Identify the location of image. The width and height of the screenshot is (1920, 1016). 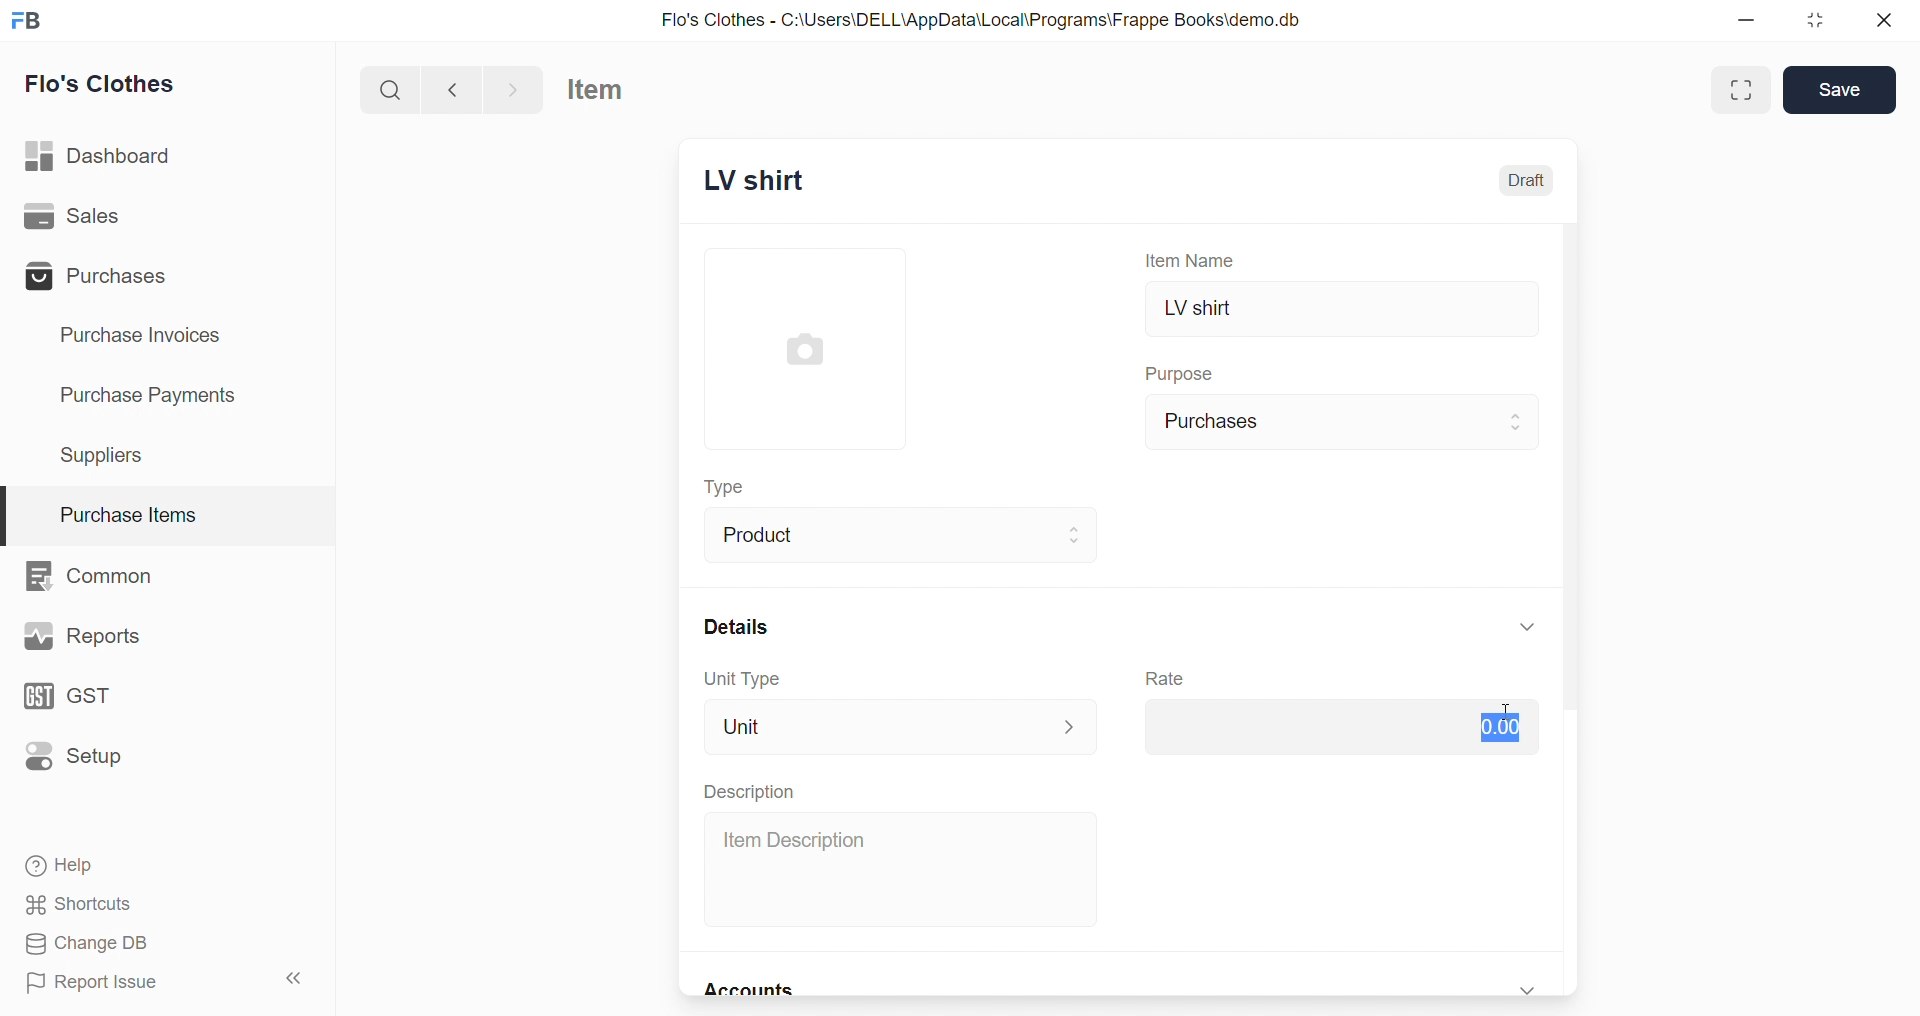
(809, 349).